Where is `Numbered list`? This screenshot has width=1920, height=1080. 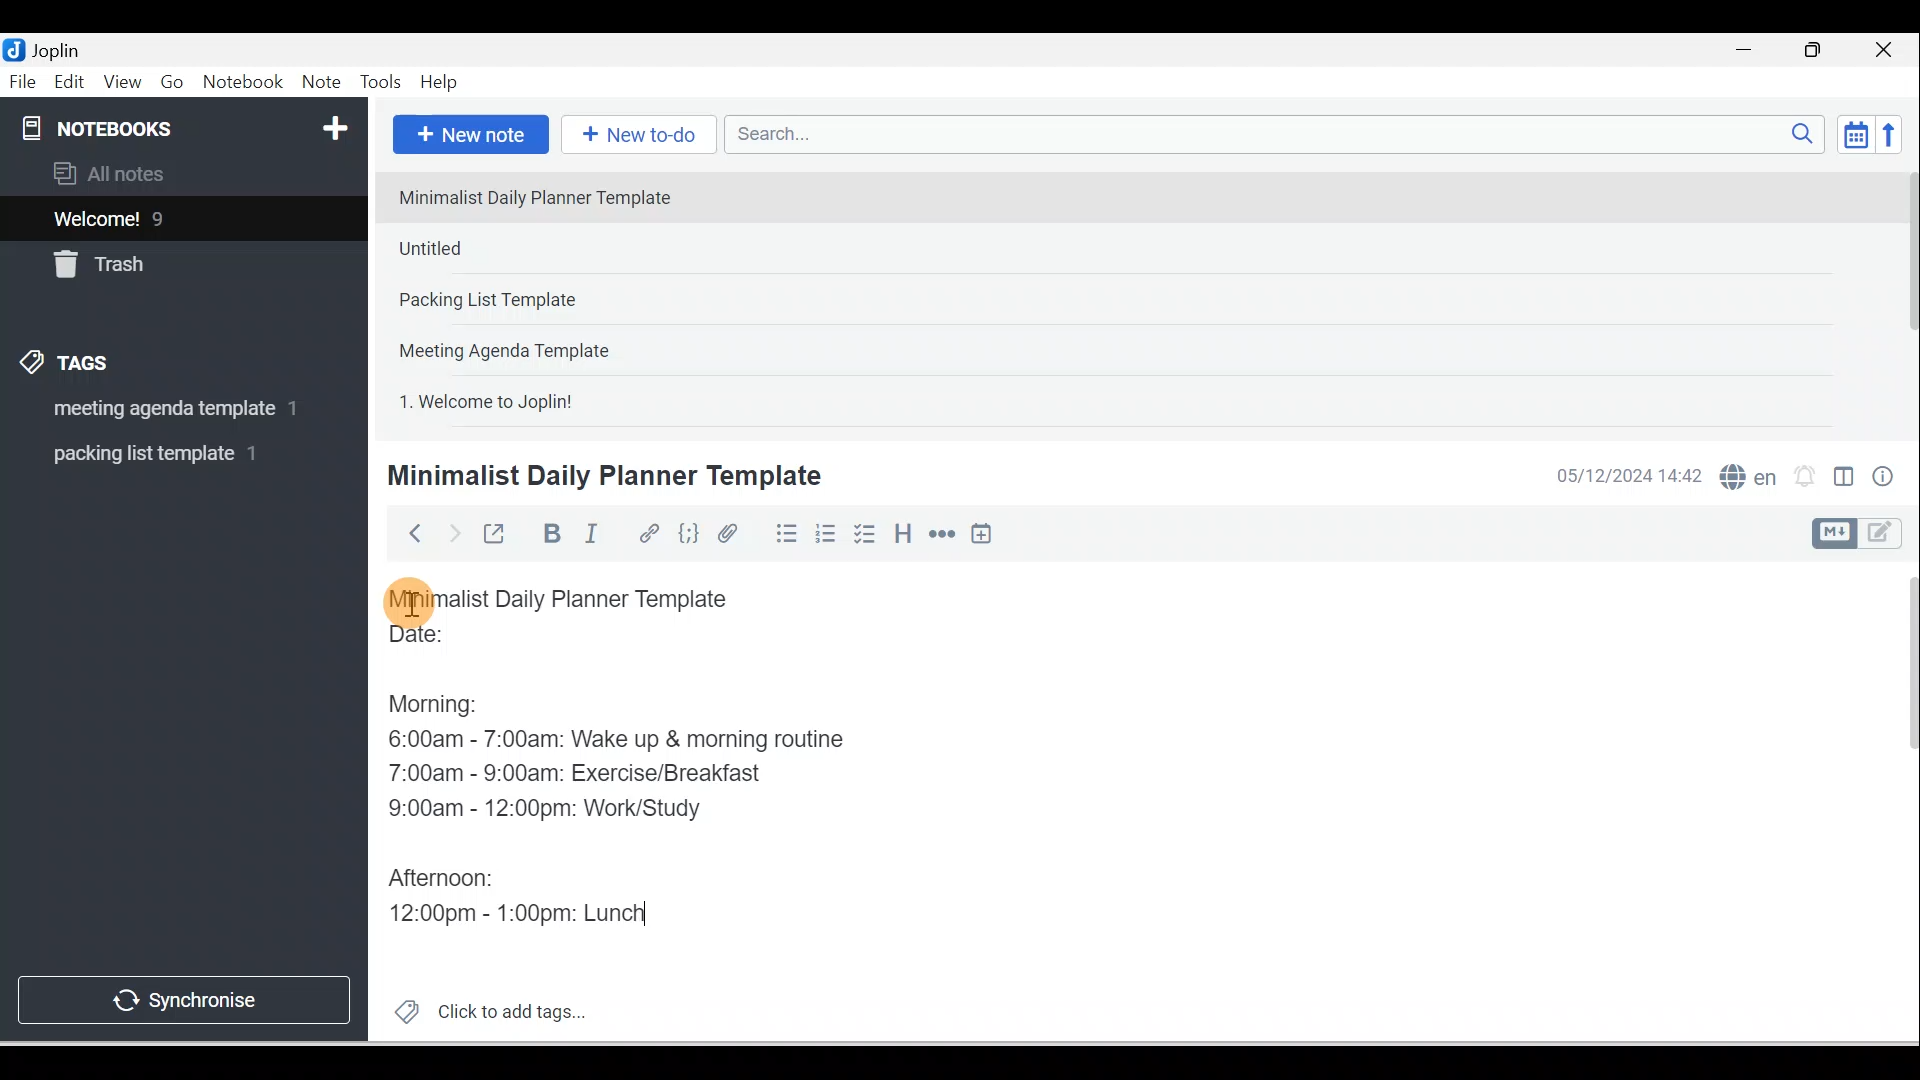 Numbered list is located at coordinates (826, 533).